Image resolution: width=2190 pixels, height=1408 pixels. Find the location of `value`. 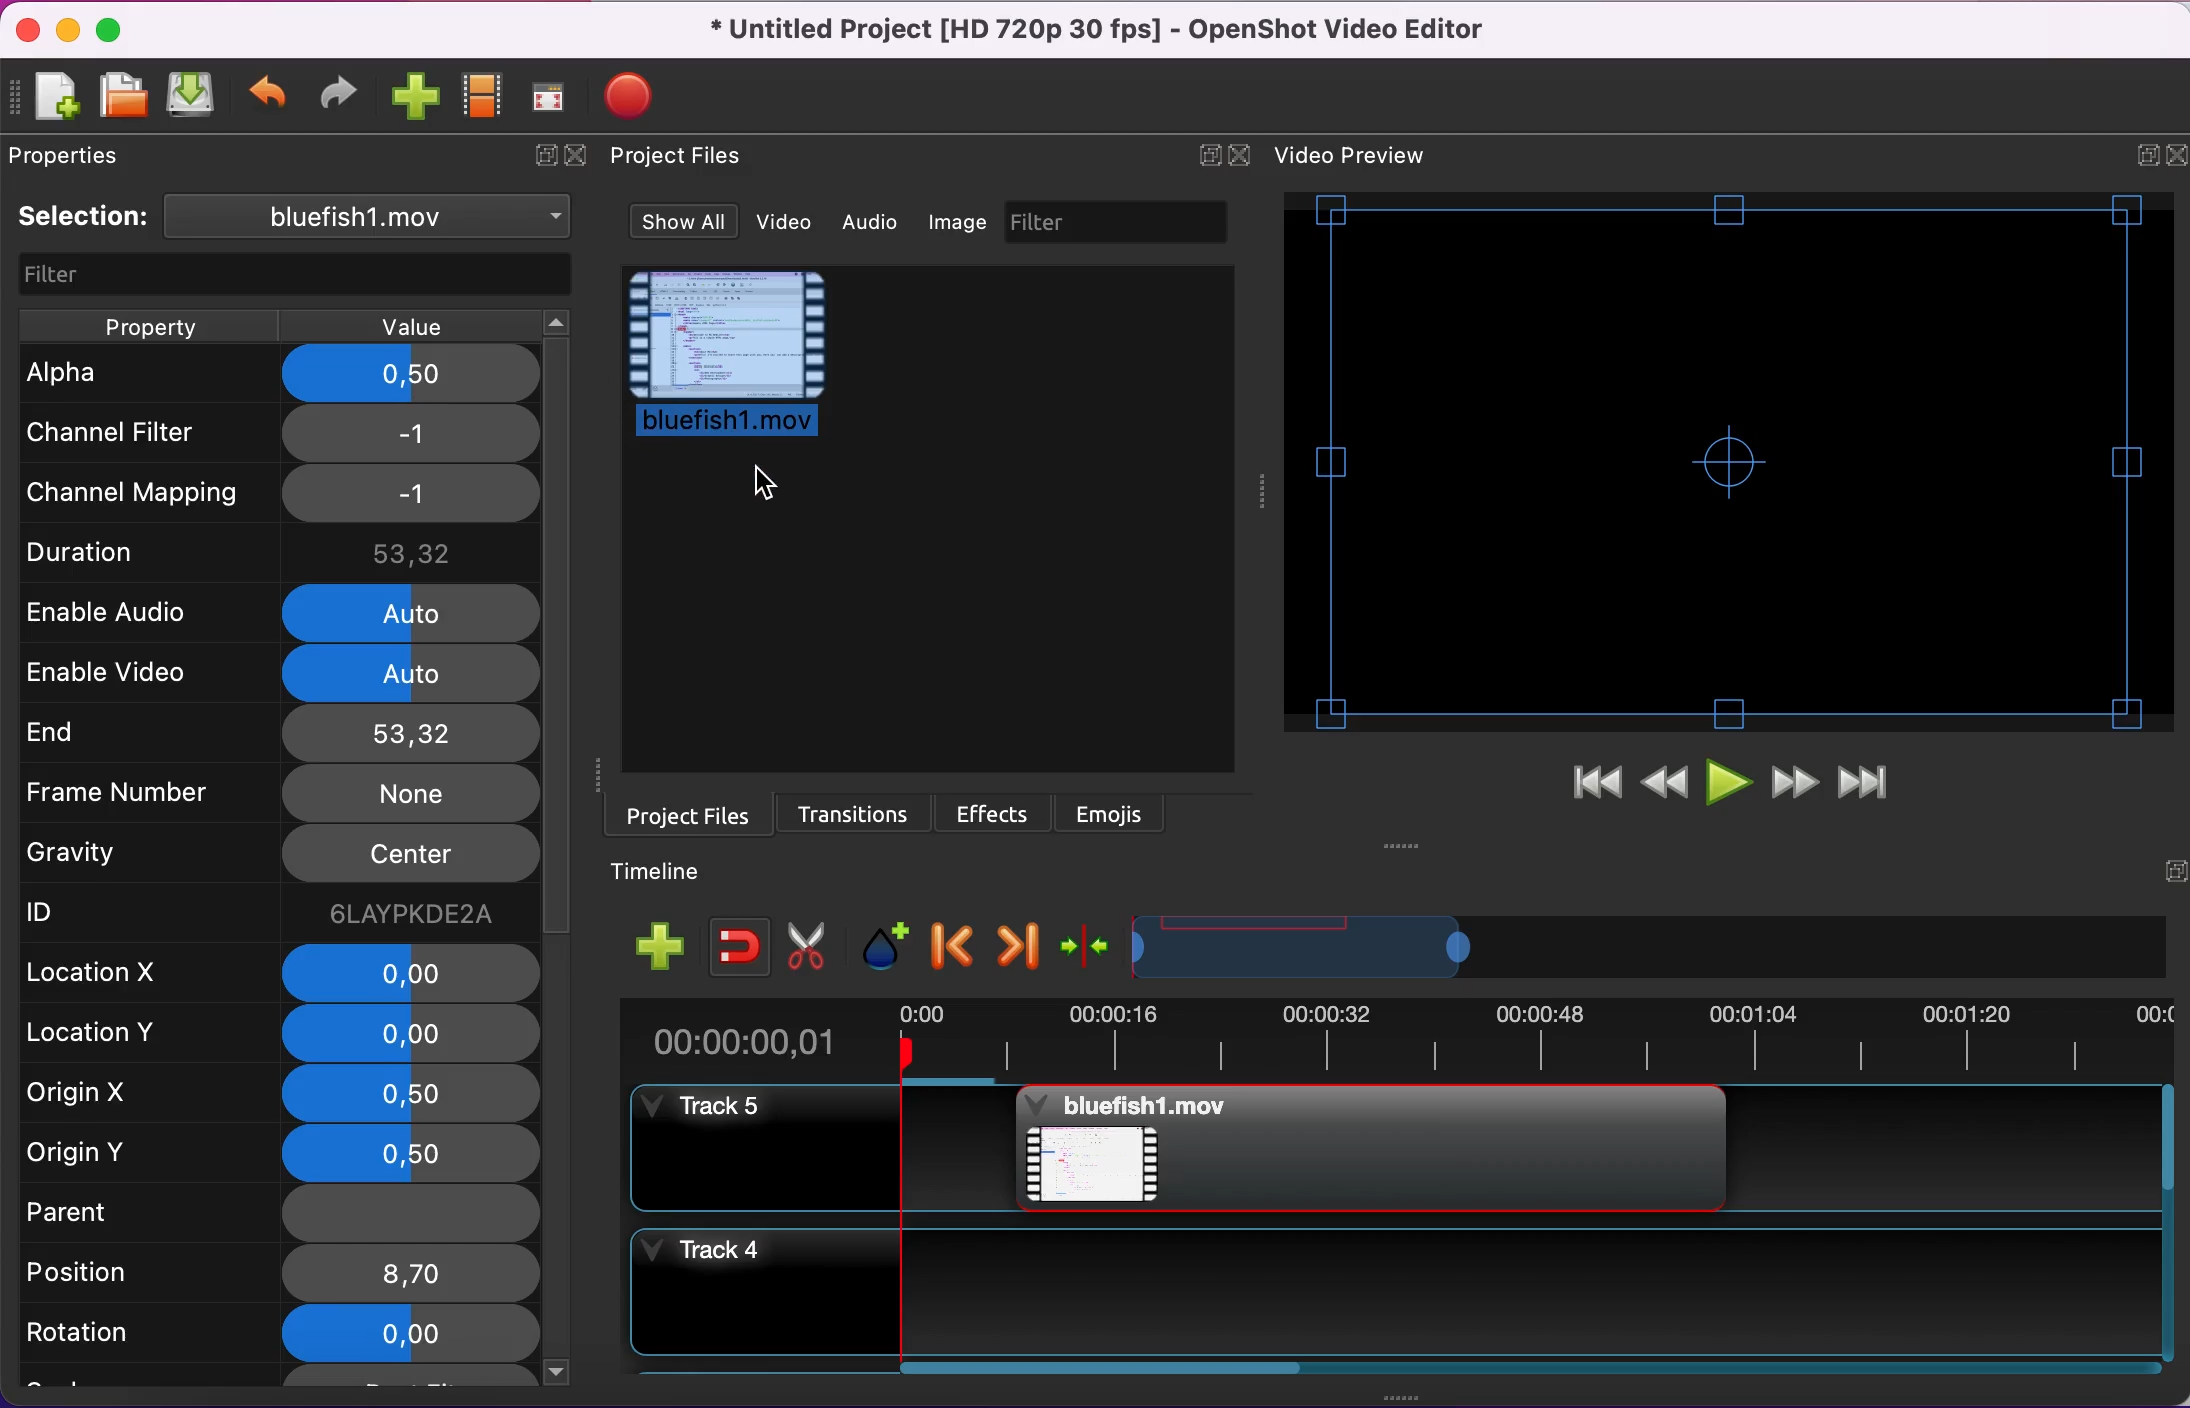

value is located at coordinates (434, 321).